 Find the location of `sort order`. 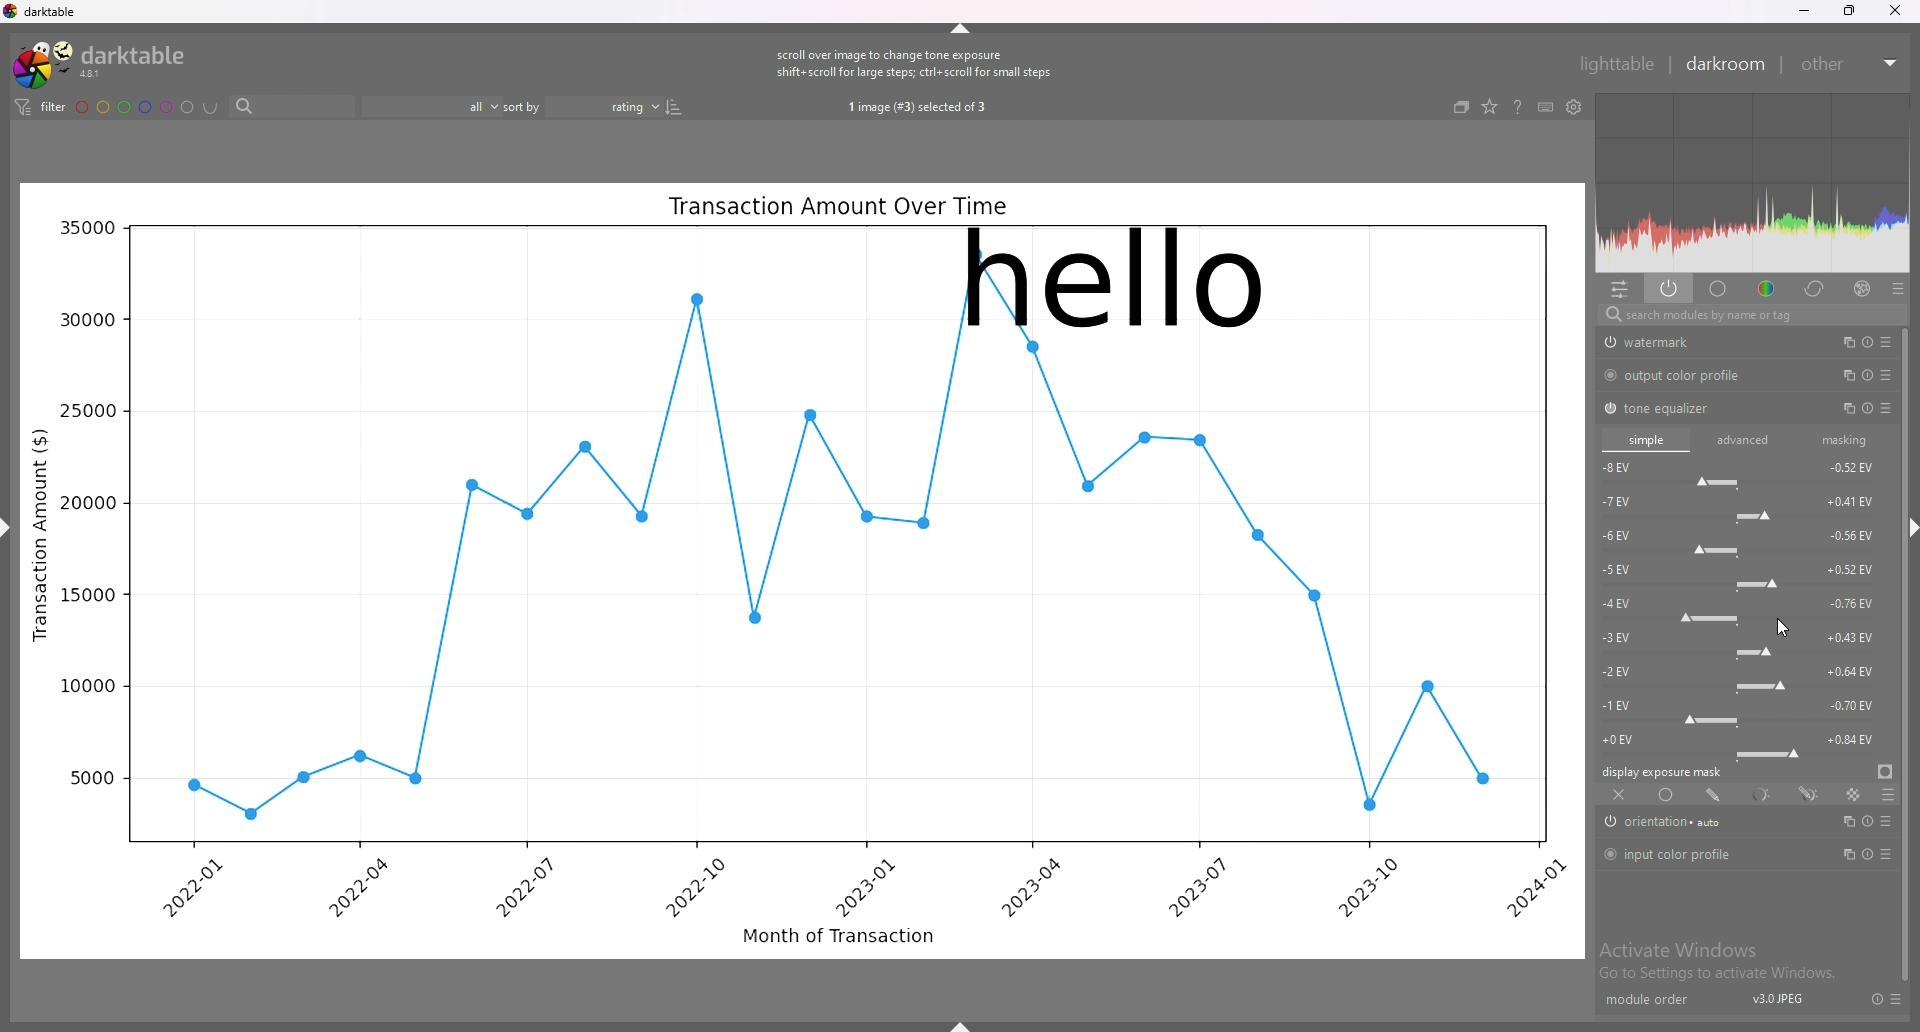

sort order is located at coordinates (604, 106).